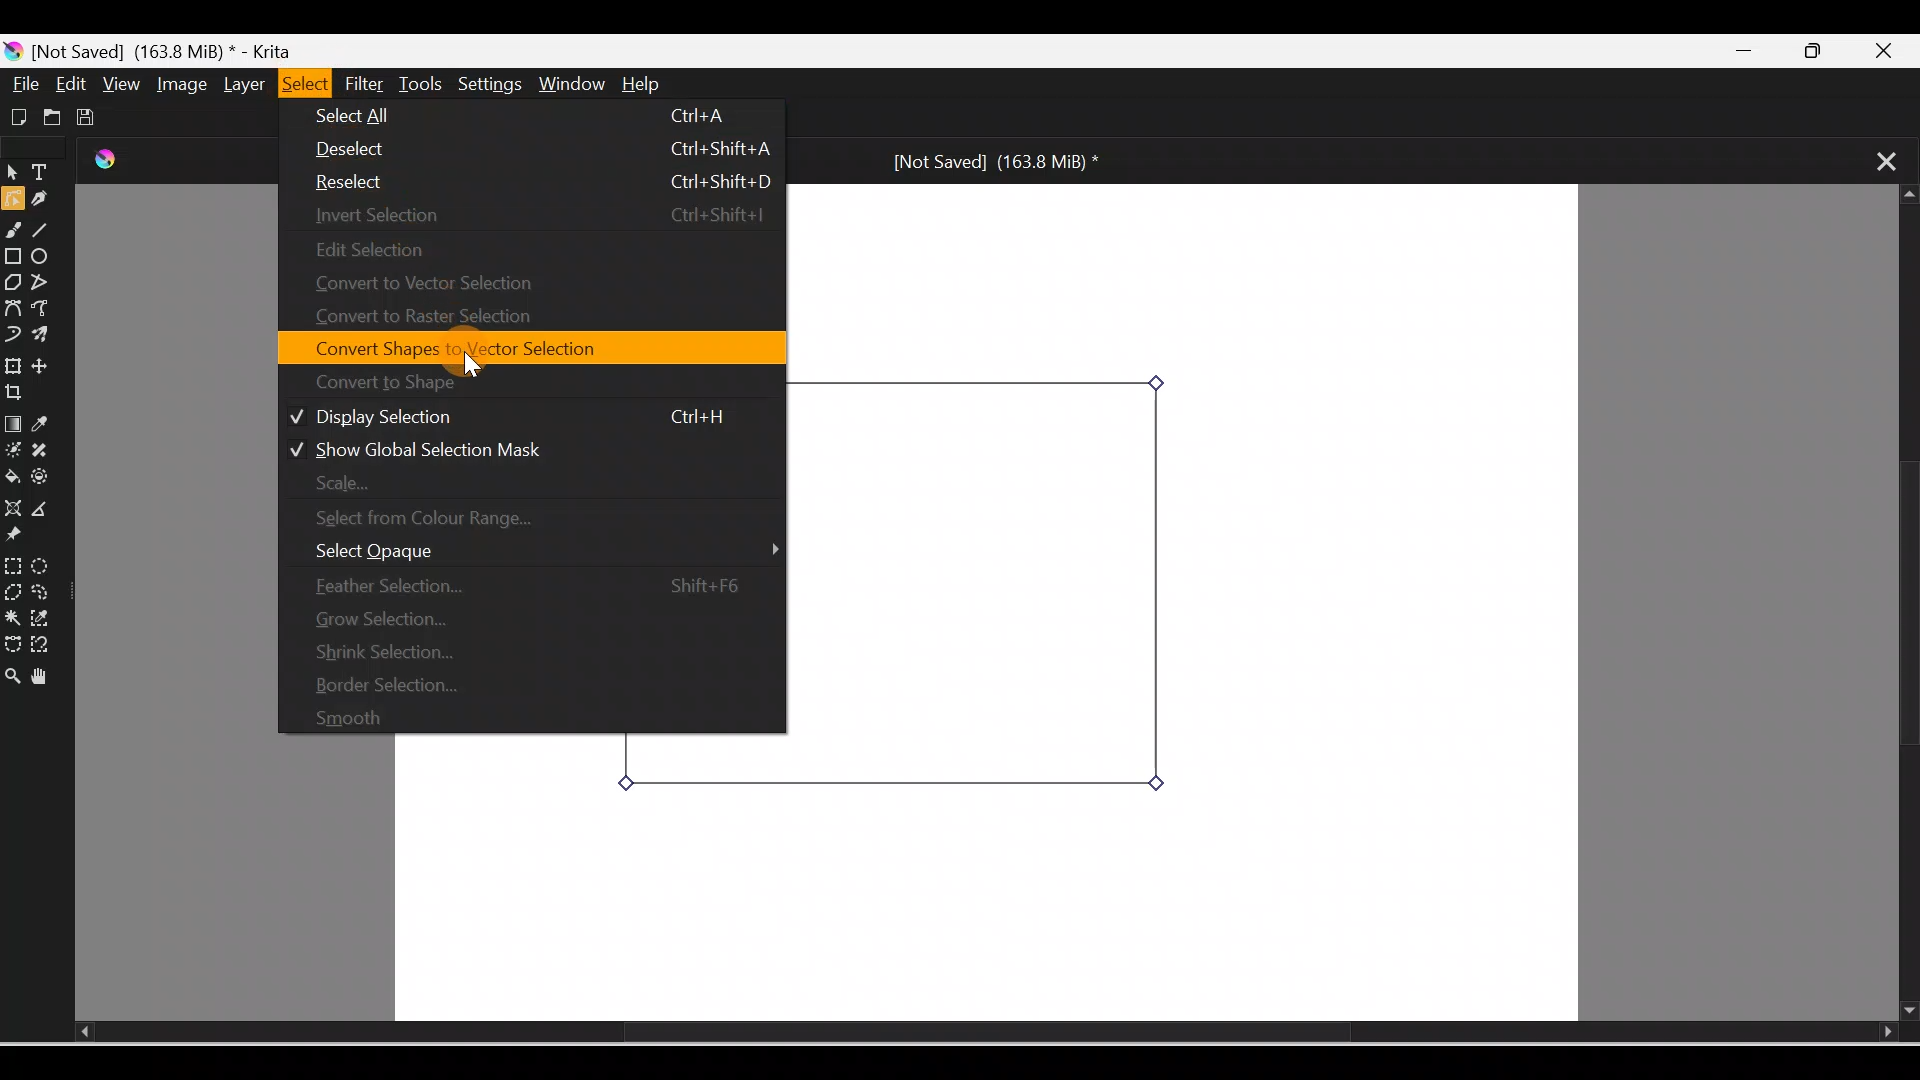 This screenshot has height=1080, width=1920. Describe the element at coordinates (178, 84) in the screenshot. I see `Image` at that location.